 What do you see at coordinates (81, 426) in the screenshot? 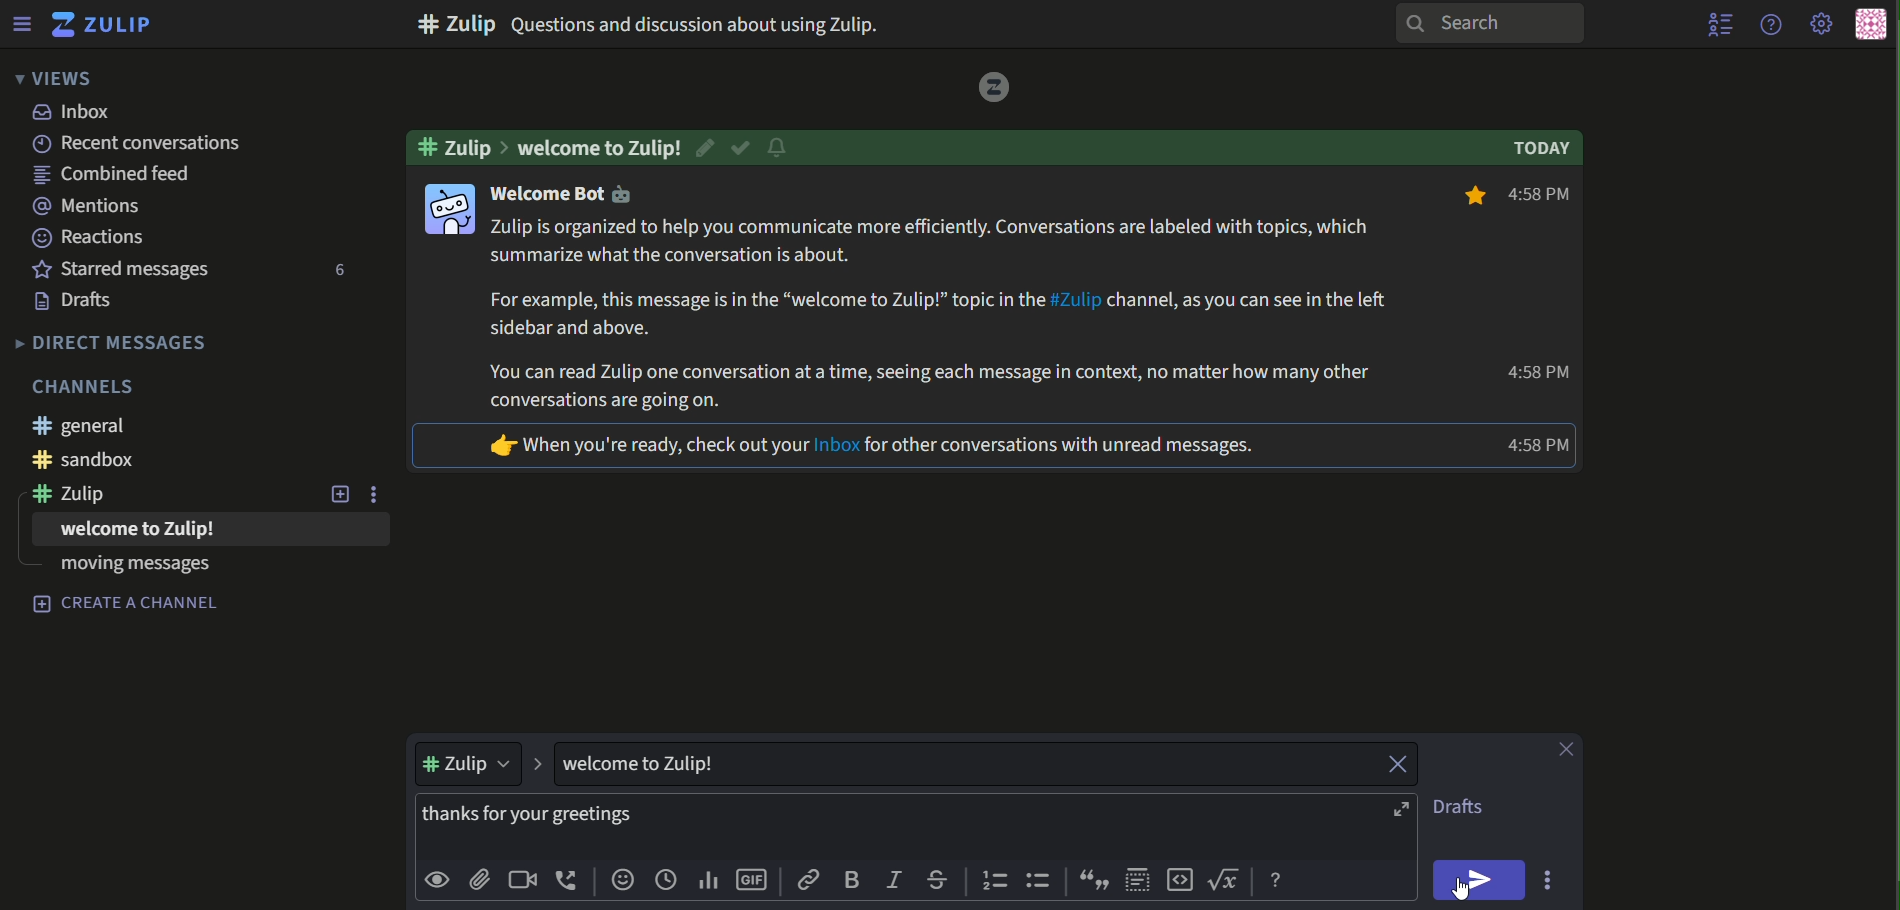
I see `text` at bounding box center [81, 426].